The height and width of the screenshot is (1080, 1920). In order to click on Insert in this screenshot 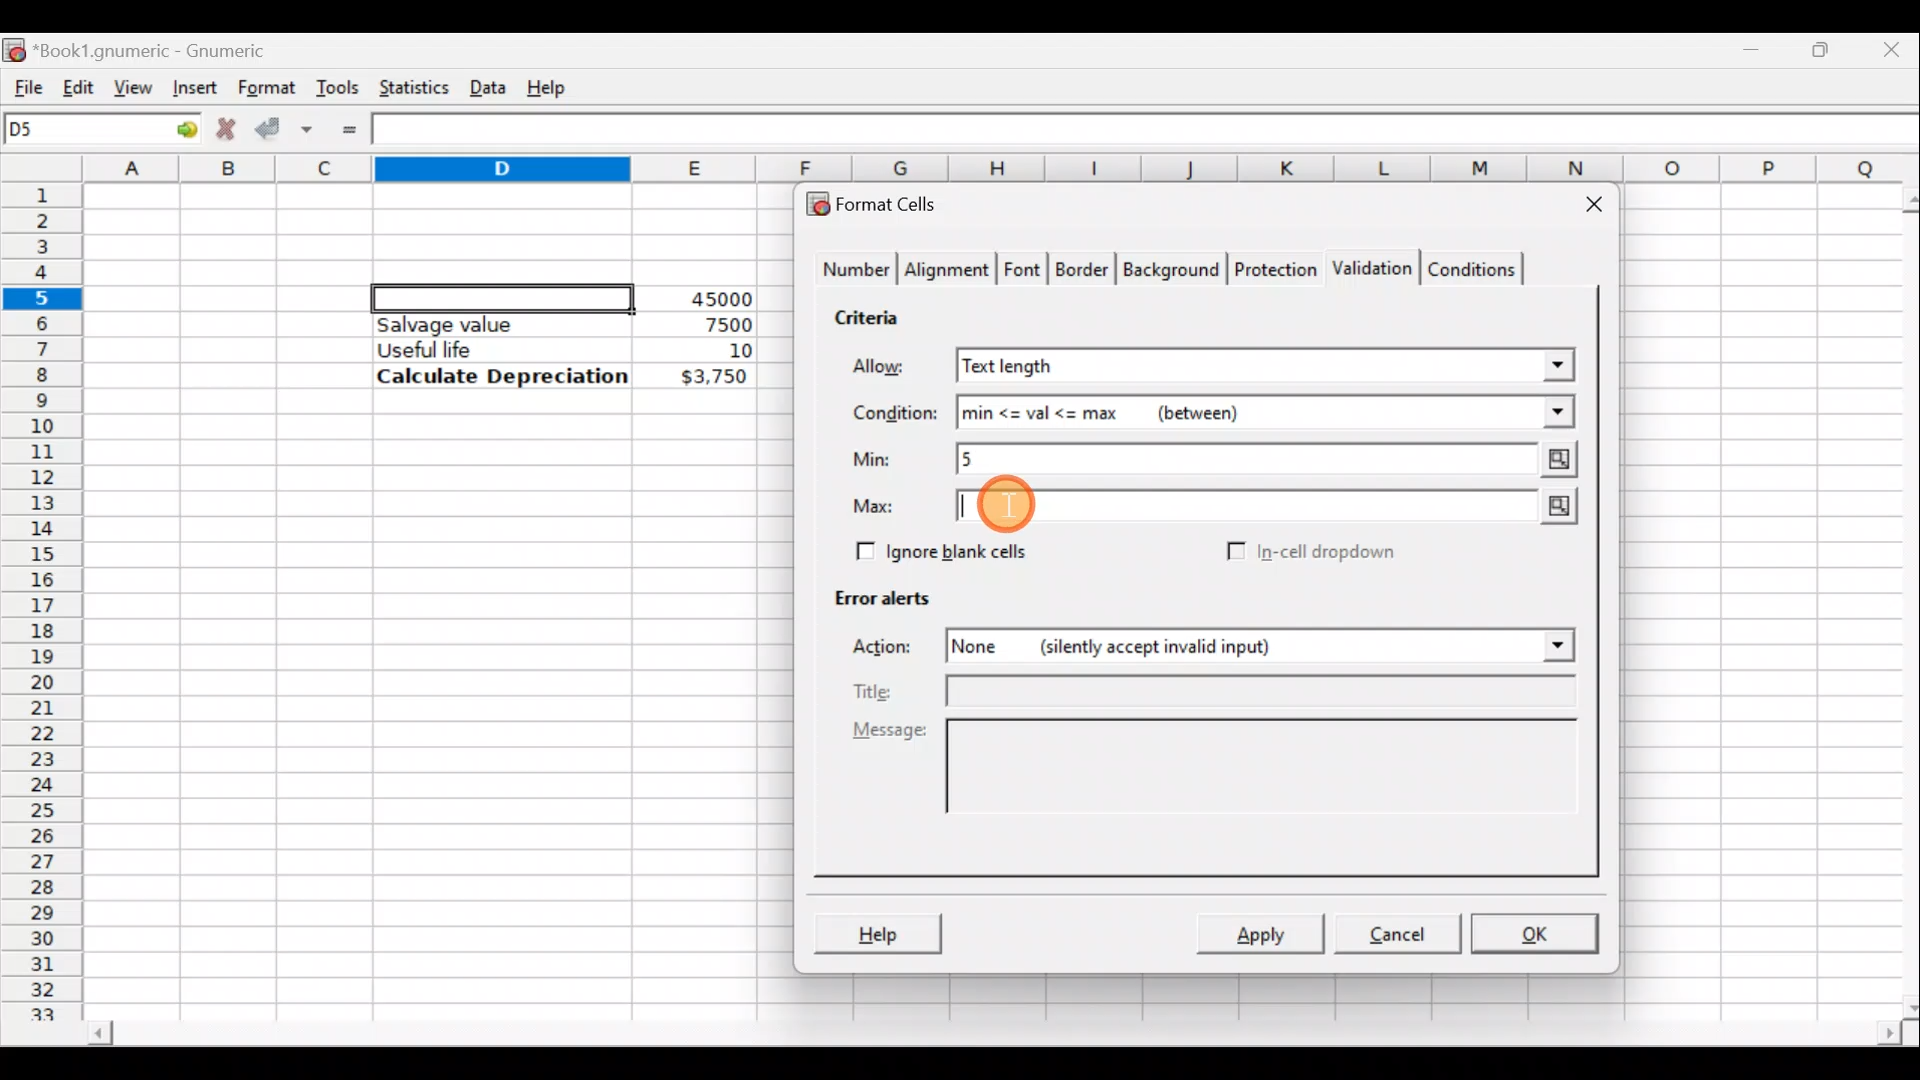, I will do `click(192, 87)`.